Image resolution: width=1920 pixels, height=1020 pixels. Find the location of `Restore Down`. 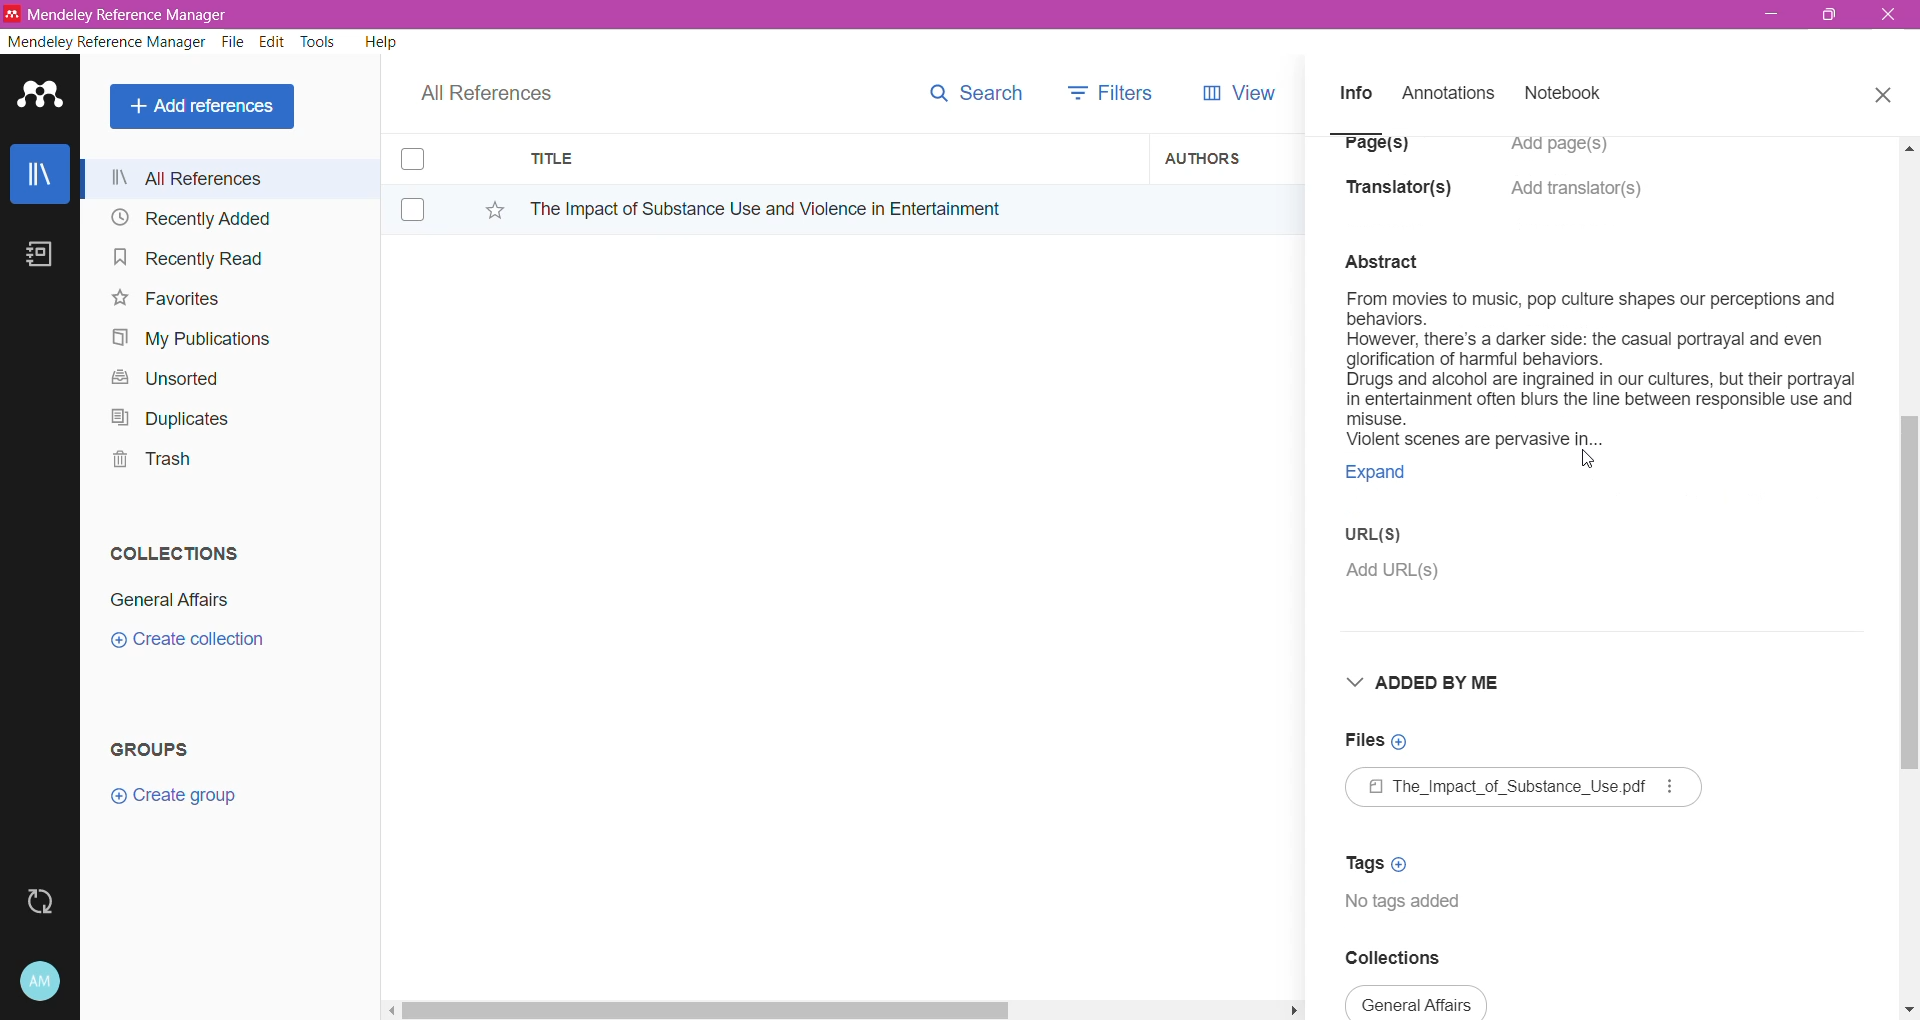

Restore Down is located at coordinates (1831, 16).